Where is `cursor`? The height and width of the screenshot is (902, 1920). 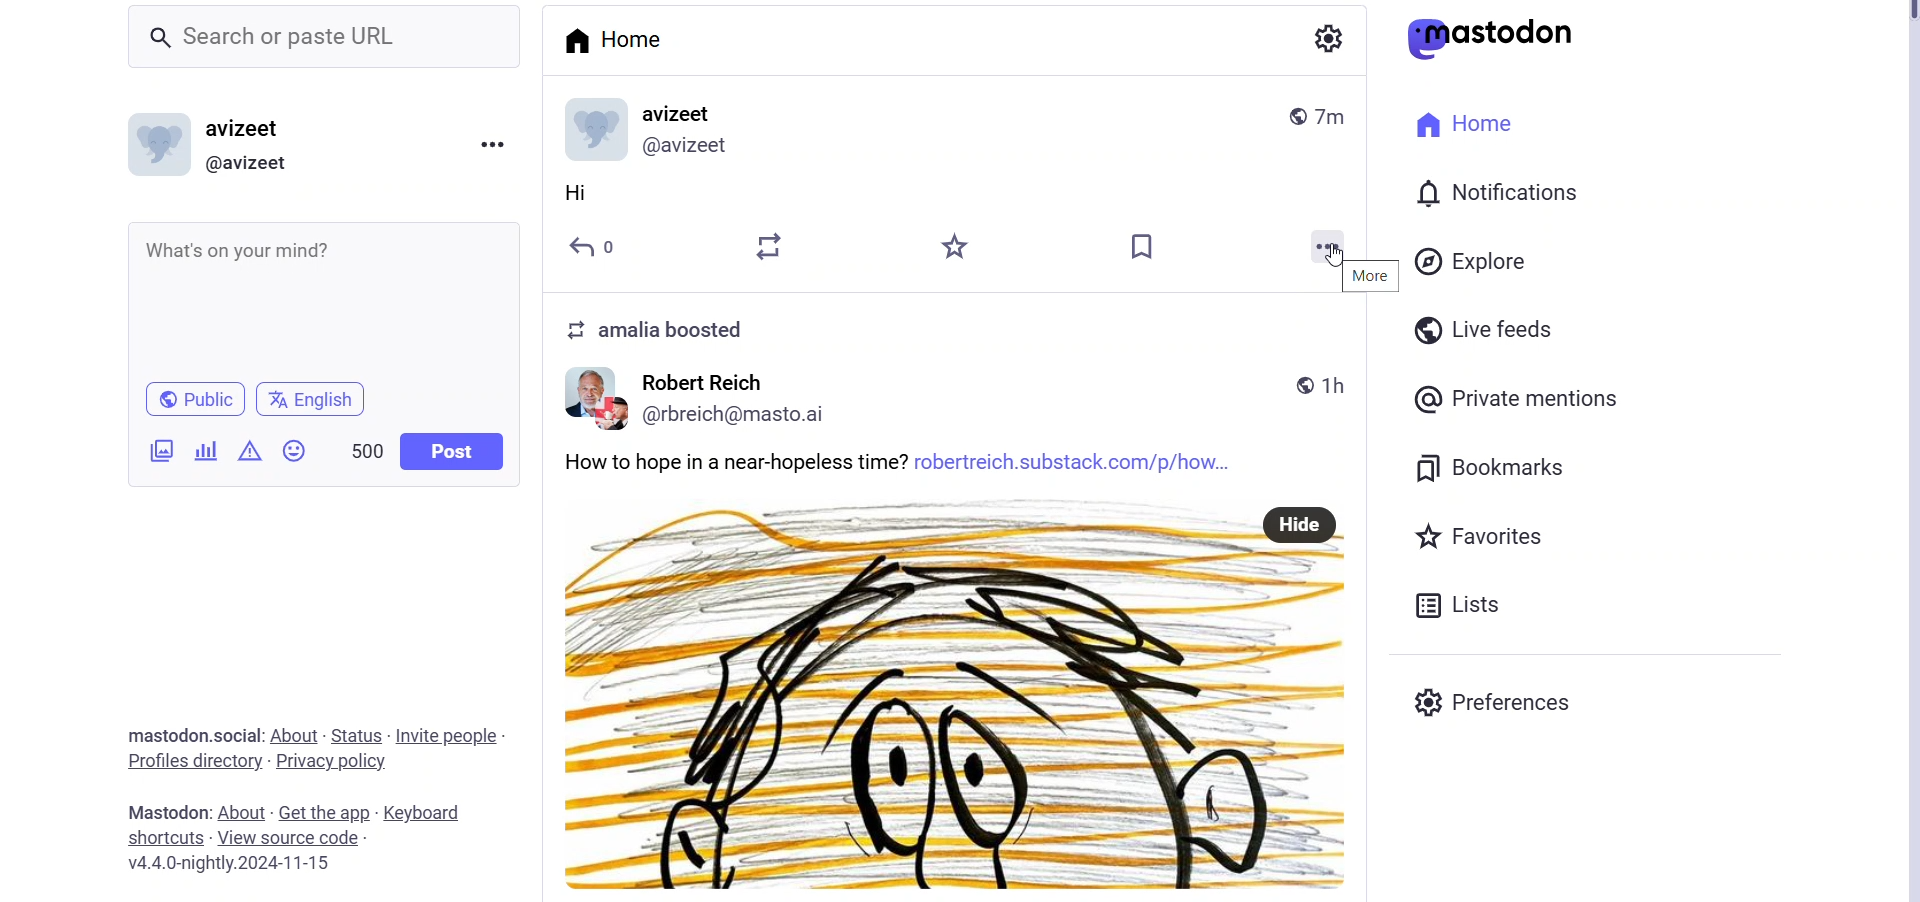
cursor is located at coordinates (1331, 254).